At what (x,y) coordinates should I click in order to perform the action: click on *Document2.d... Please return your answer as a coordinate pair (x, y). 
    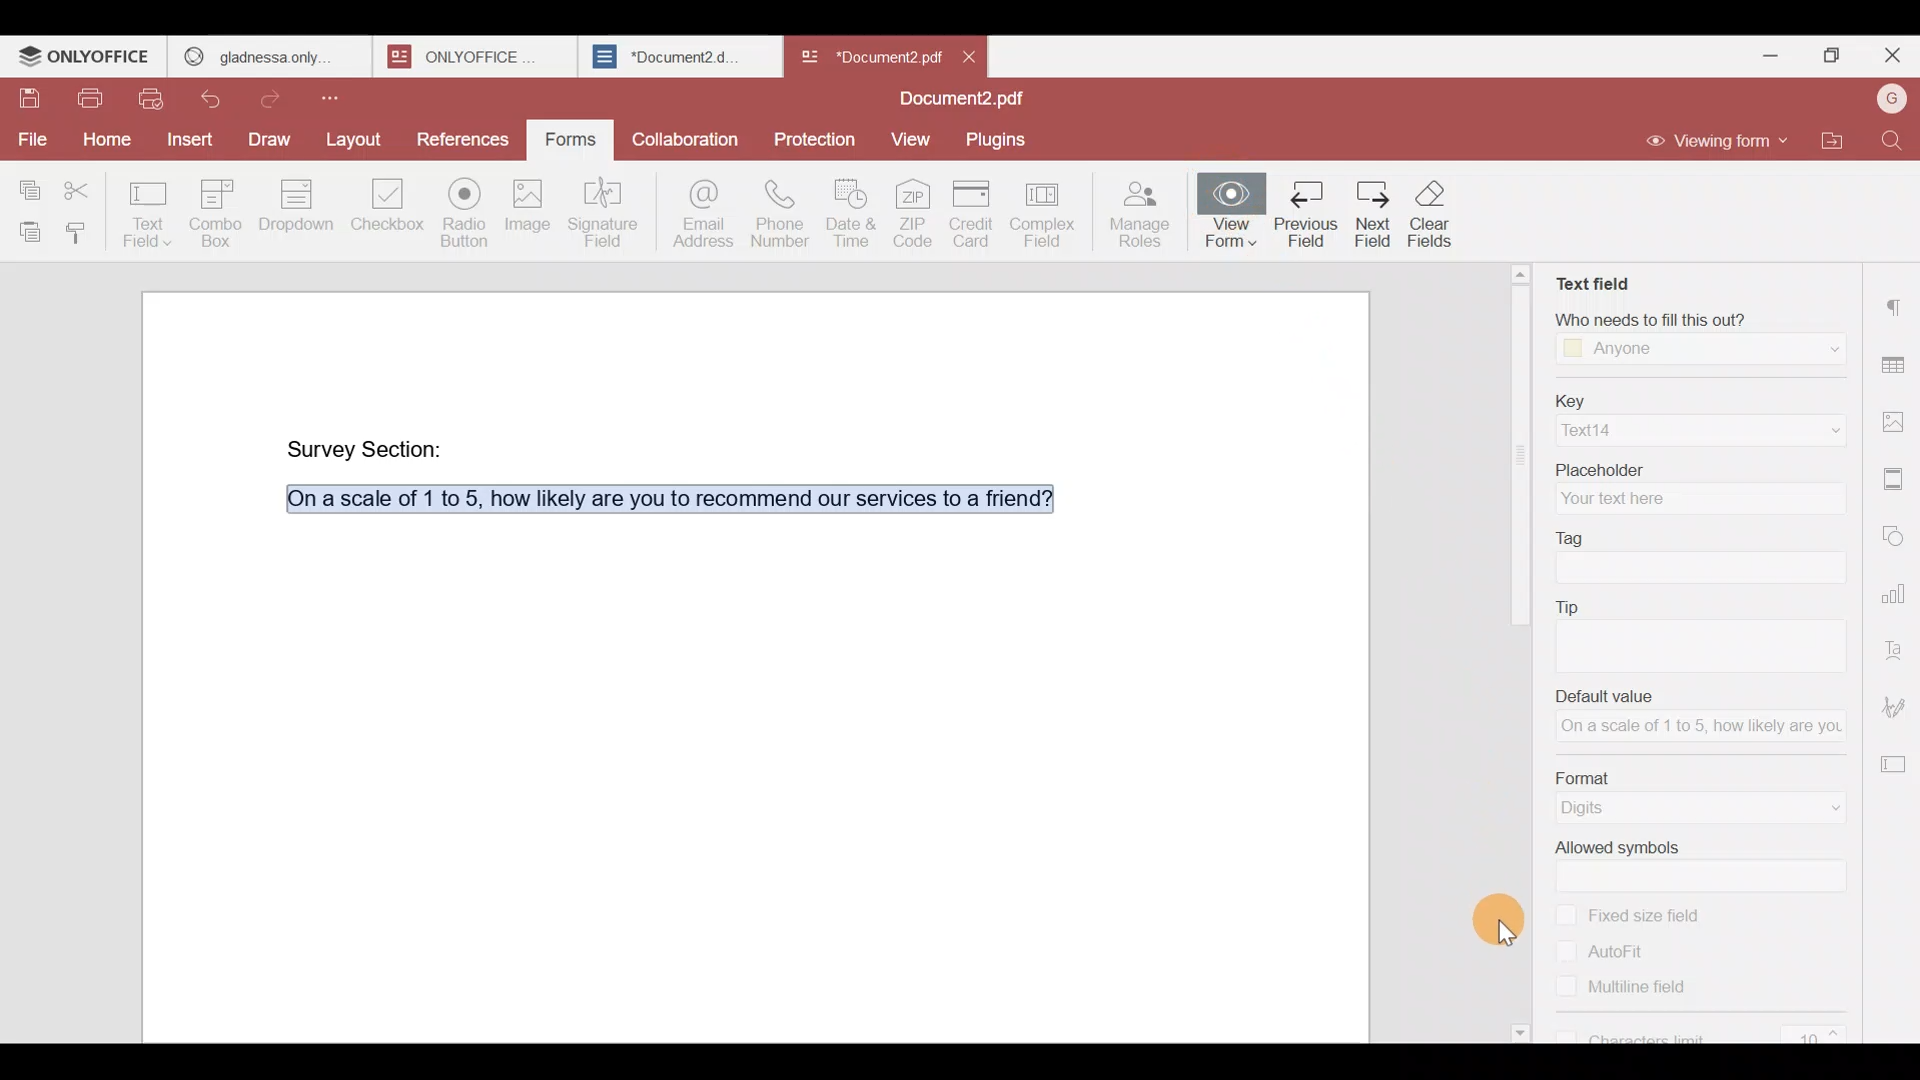
    Looking at the image, I should click on (668, 54).